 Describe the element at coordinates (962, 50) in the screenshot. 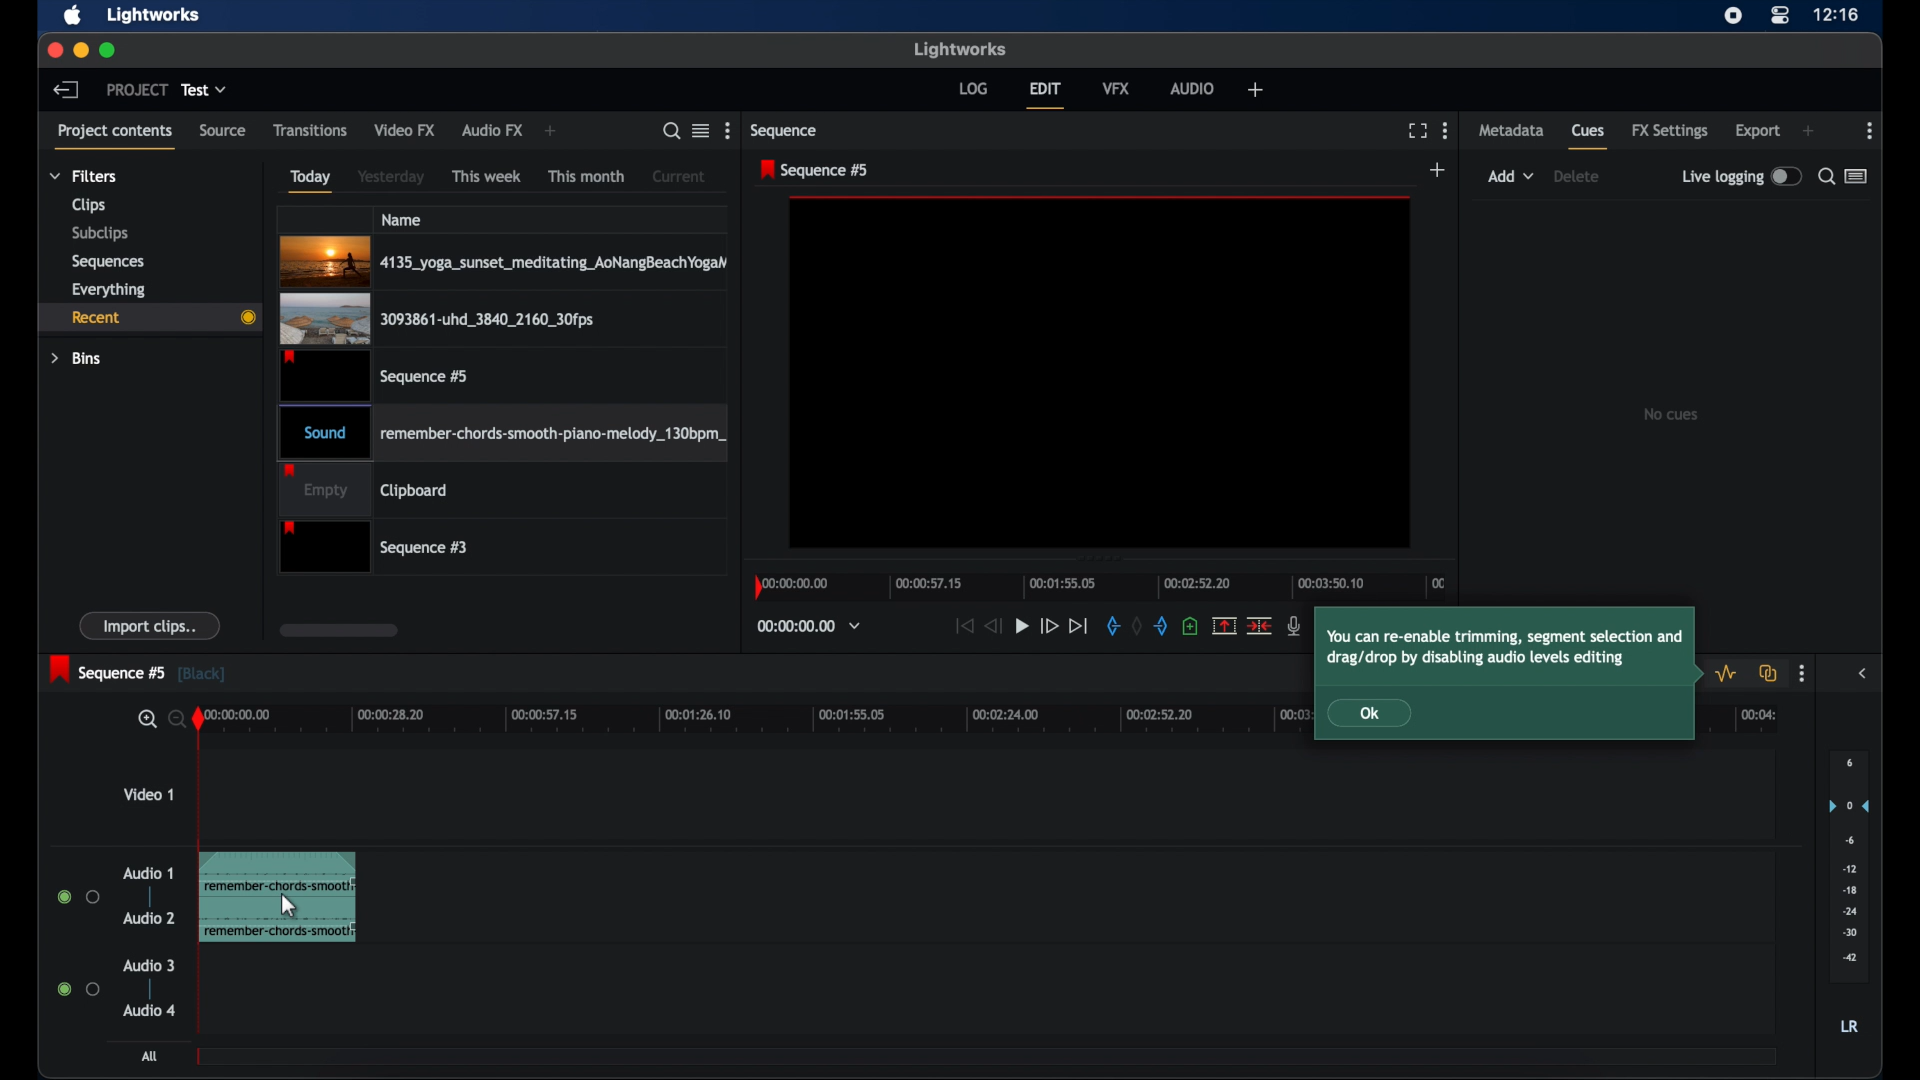

I see `lightworks` at that location.